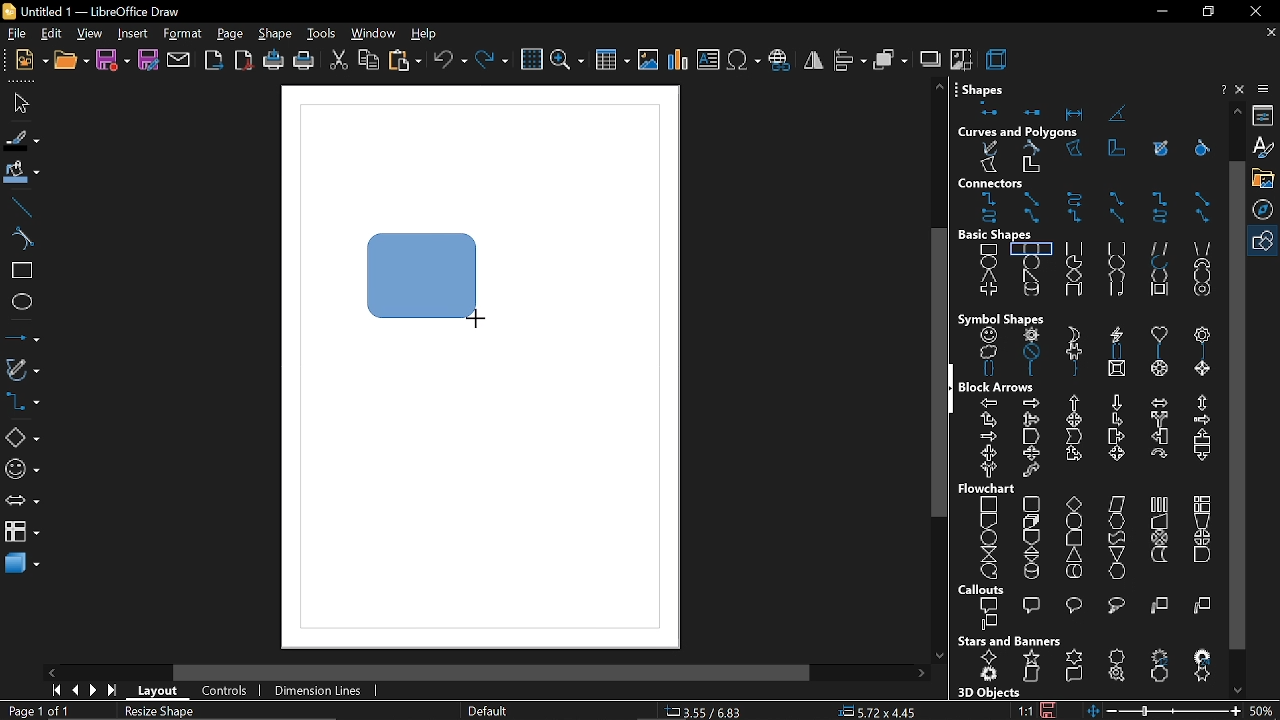 Image resolution: width=1280 pixels, height=720 pixels. What do you see at coordinates (93, 691) in the screenshot?
I see `next page` at bounding box center [93, 691].